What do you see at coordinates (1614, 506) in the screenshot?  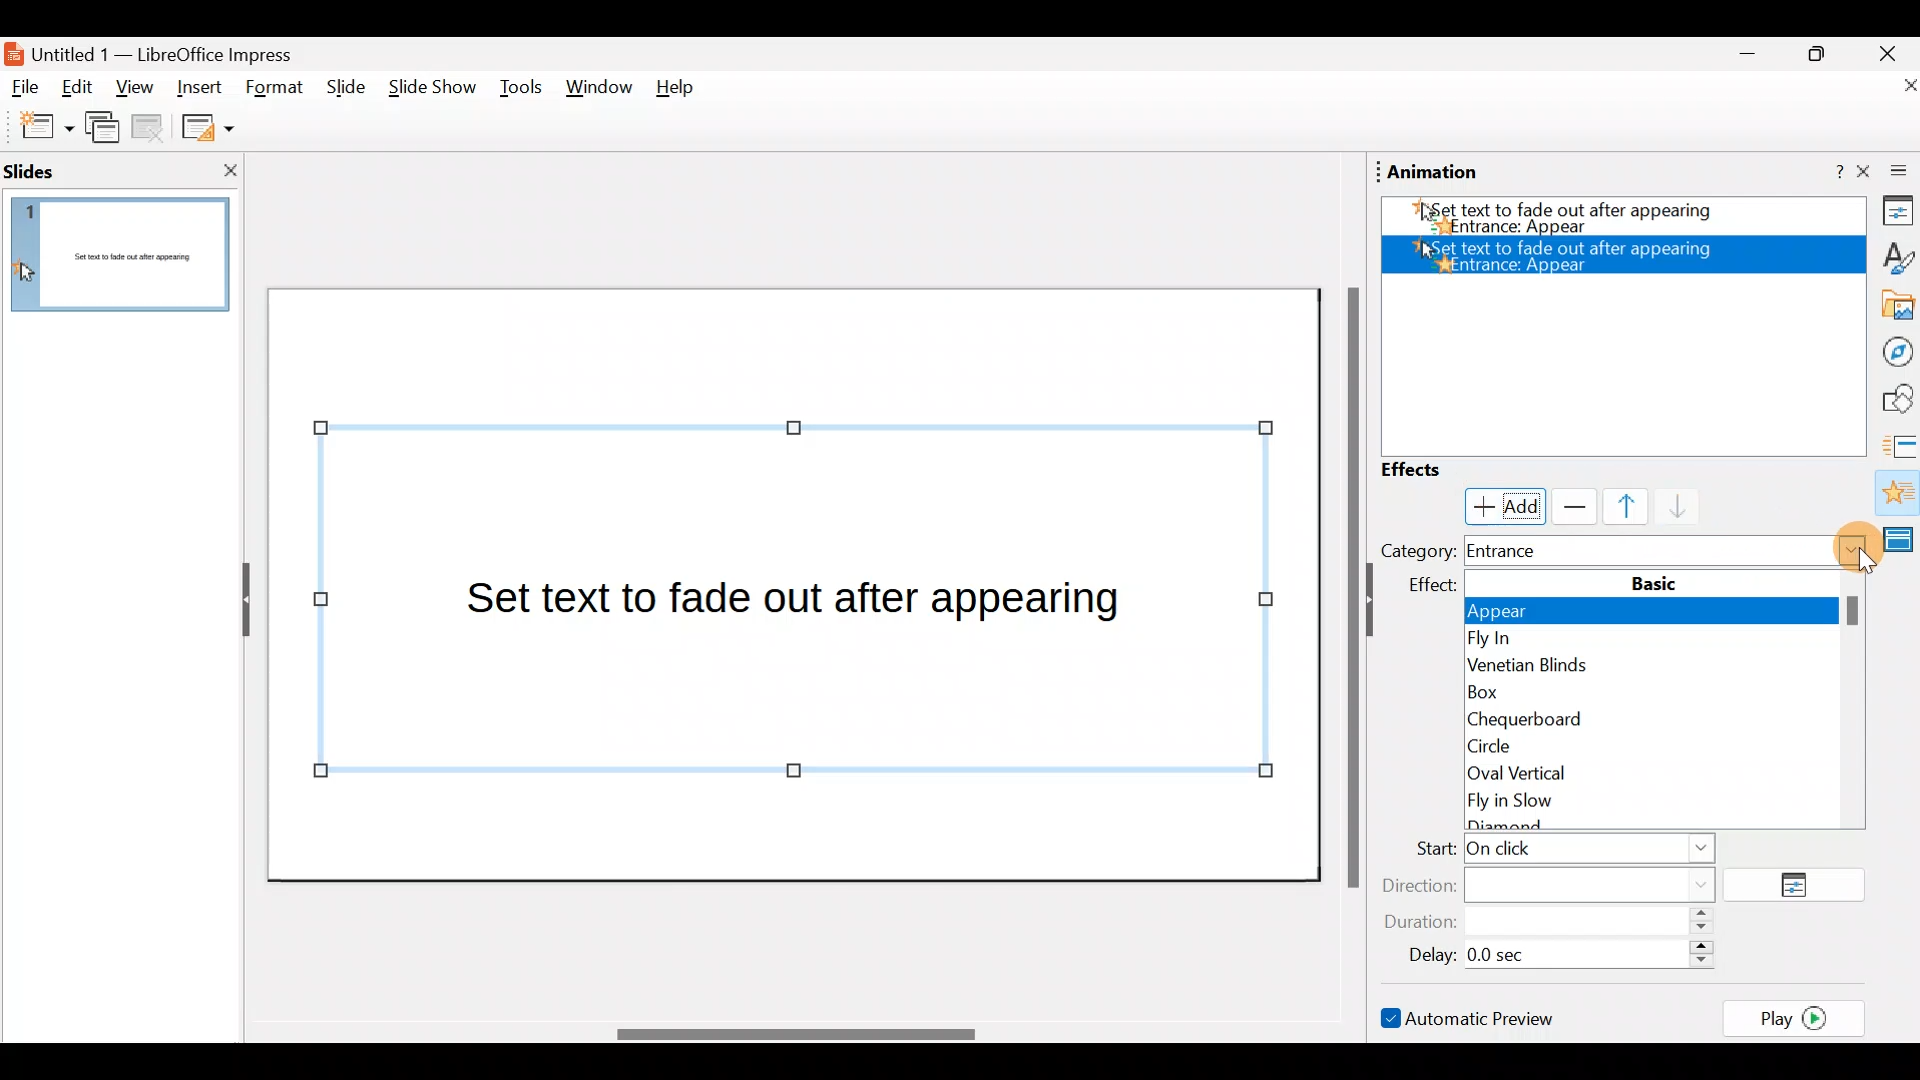 I see `Move up` at bounding box center [1614, 506].